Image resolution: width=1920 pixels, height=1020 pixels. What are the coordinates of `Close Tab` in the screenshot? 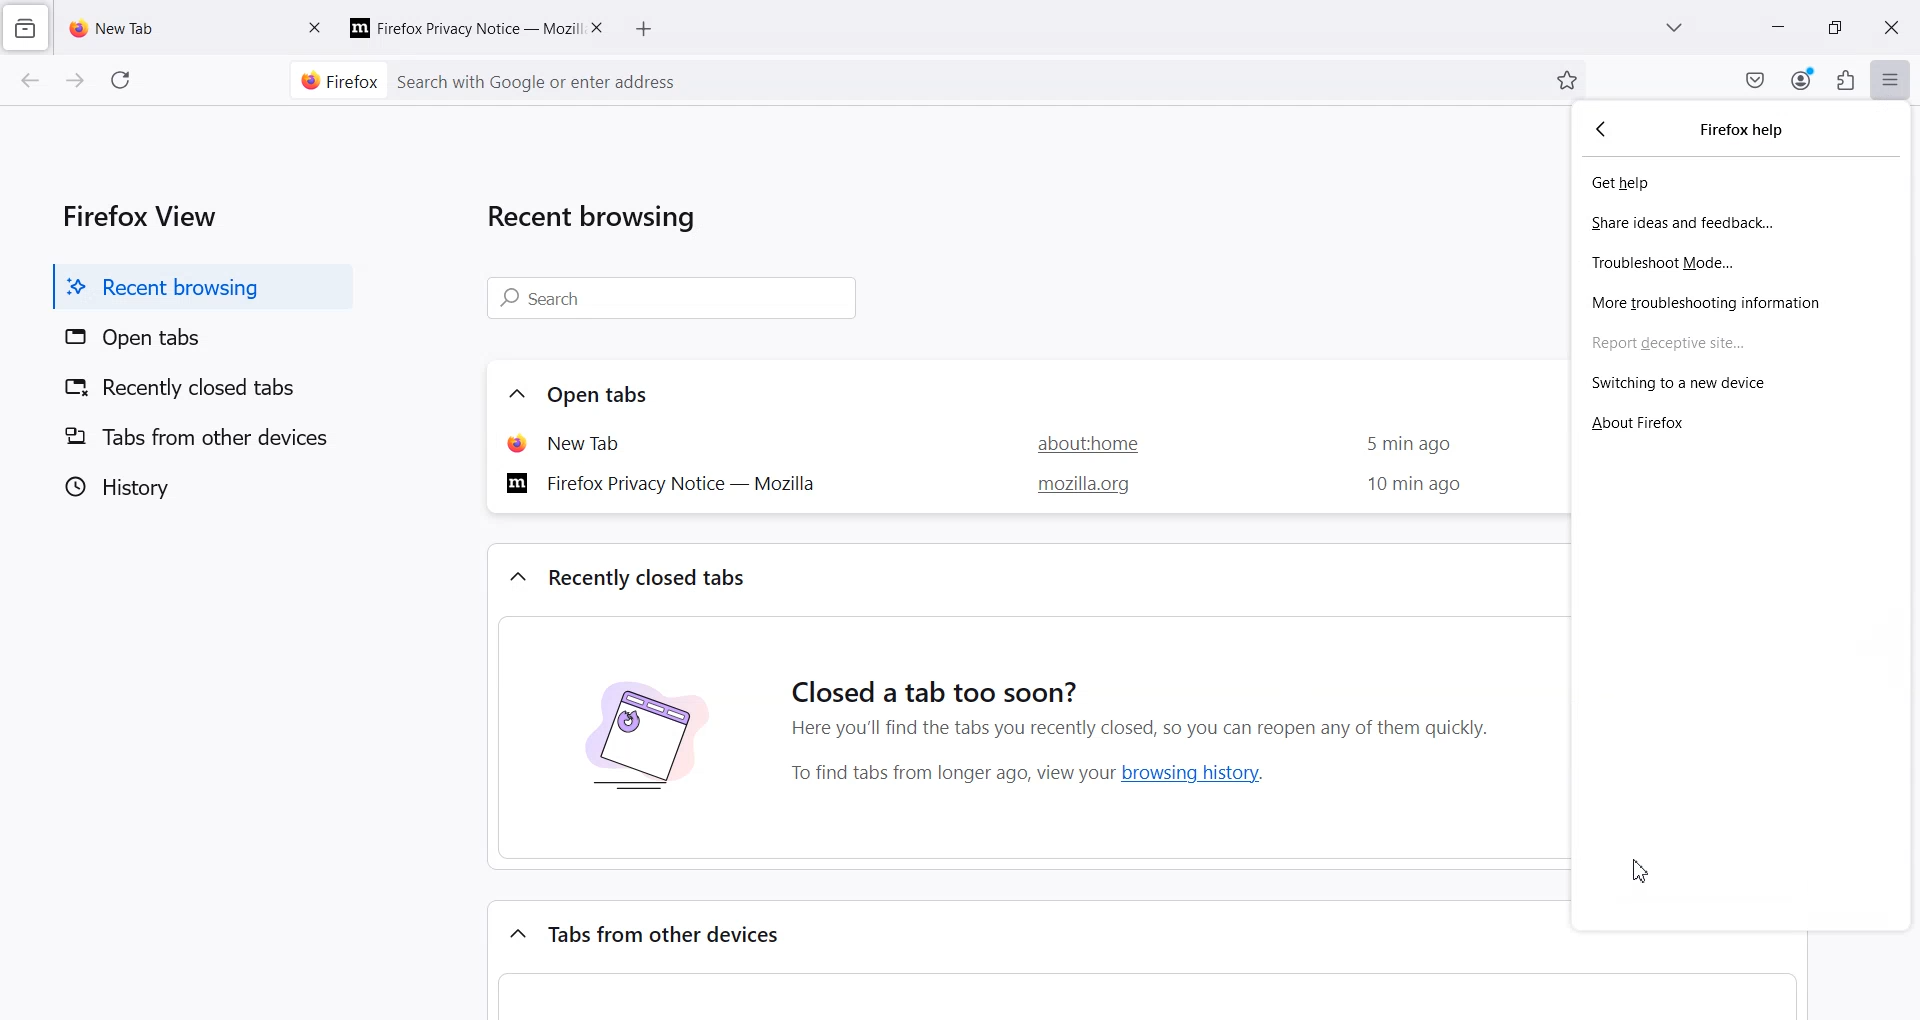 It's located at (316, 26).